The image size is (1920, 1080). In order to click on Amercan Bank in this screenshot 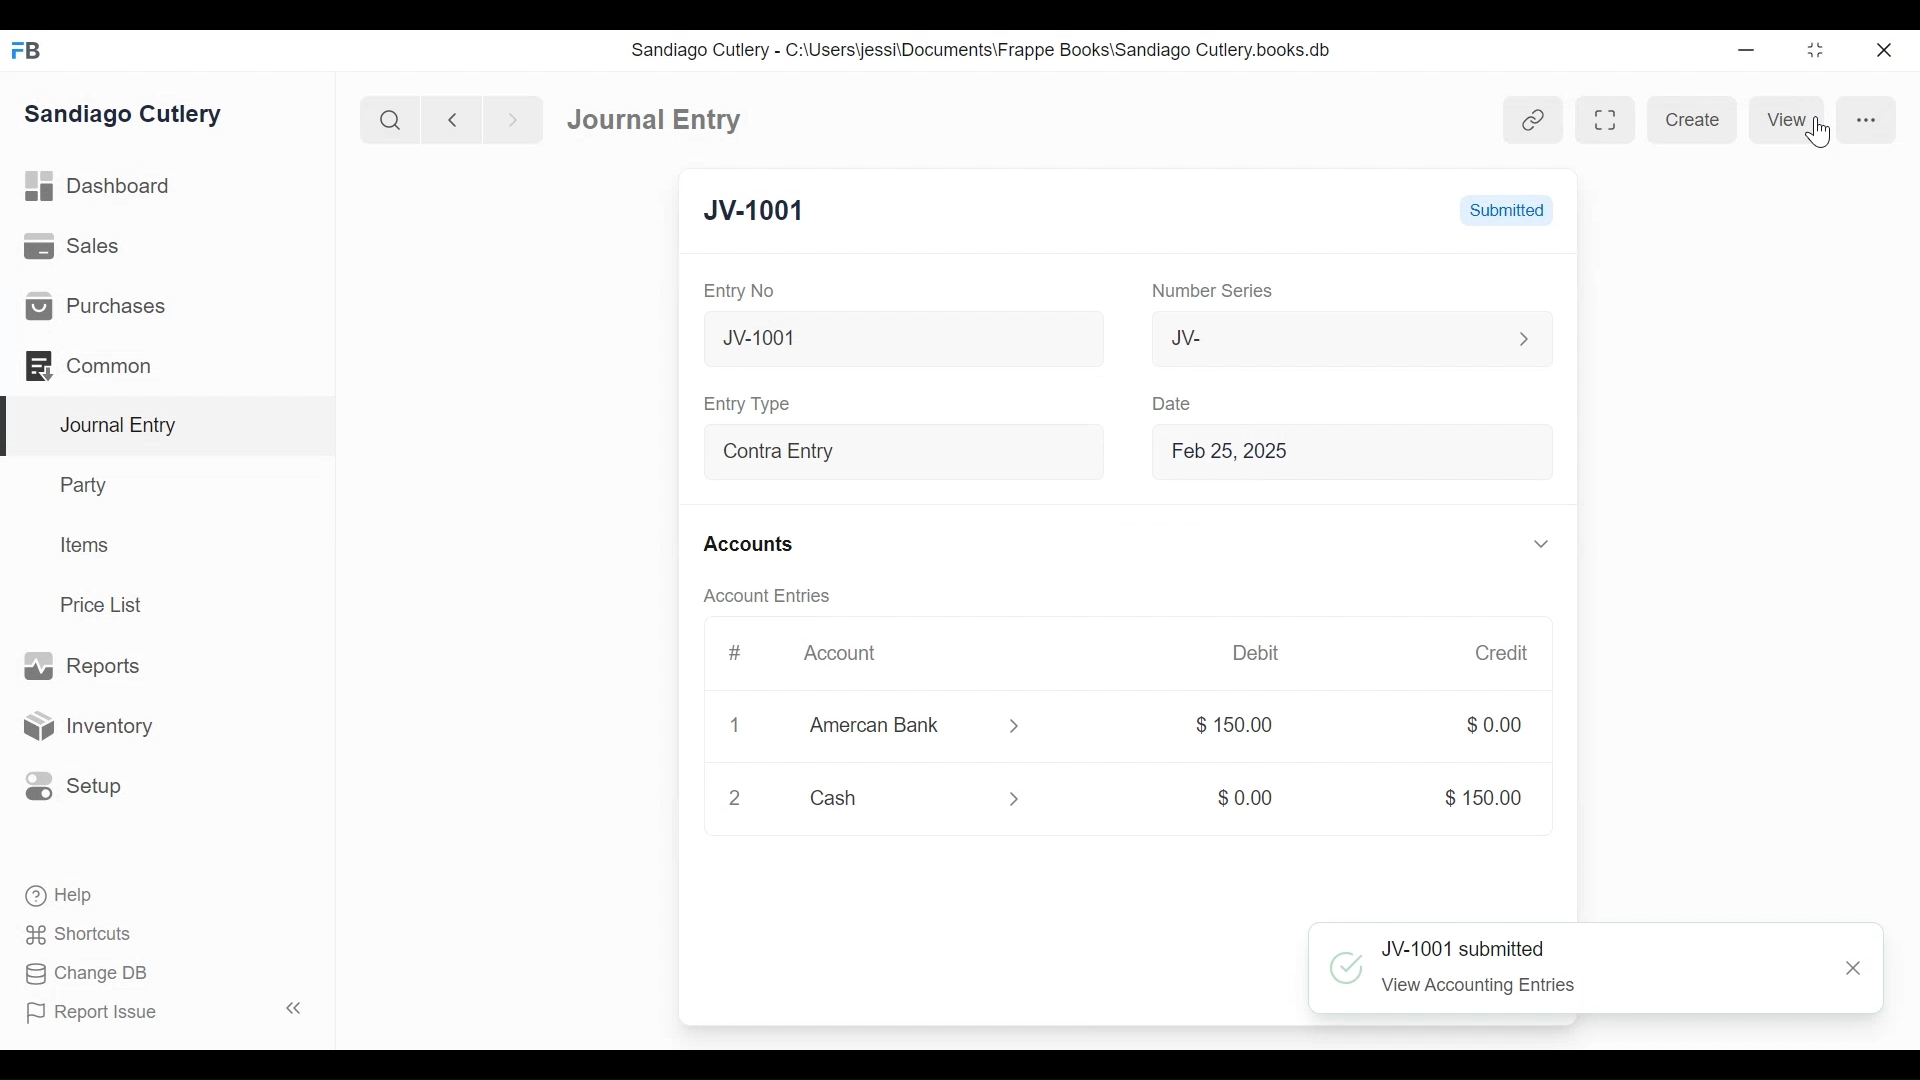, I will do `click(895, 728)`.